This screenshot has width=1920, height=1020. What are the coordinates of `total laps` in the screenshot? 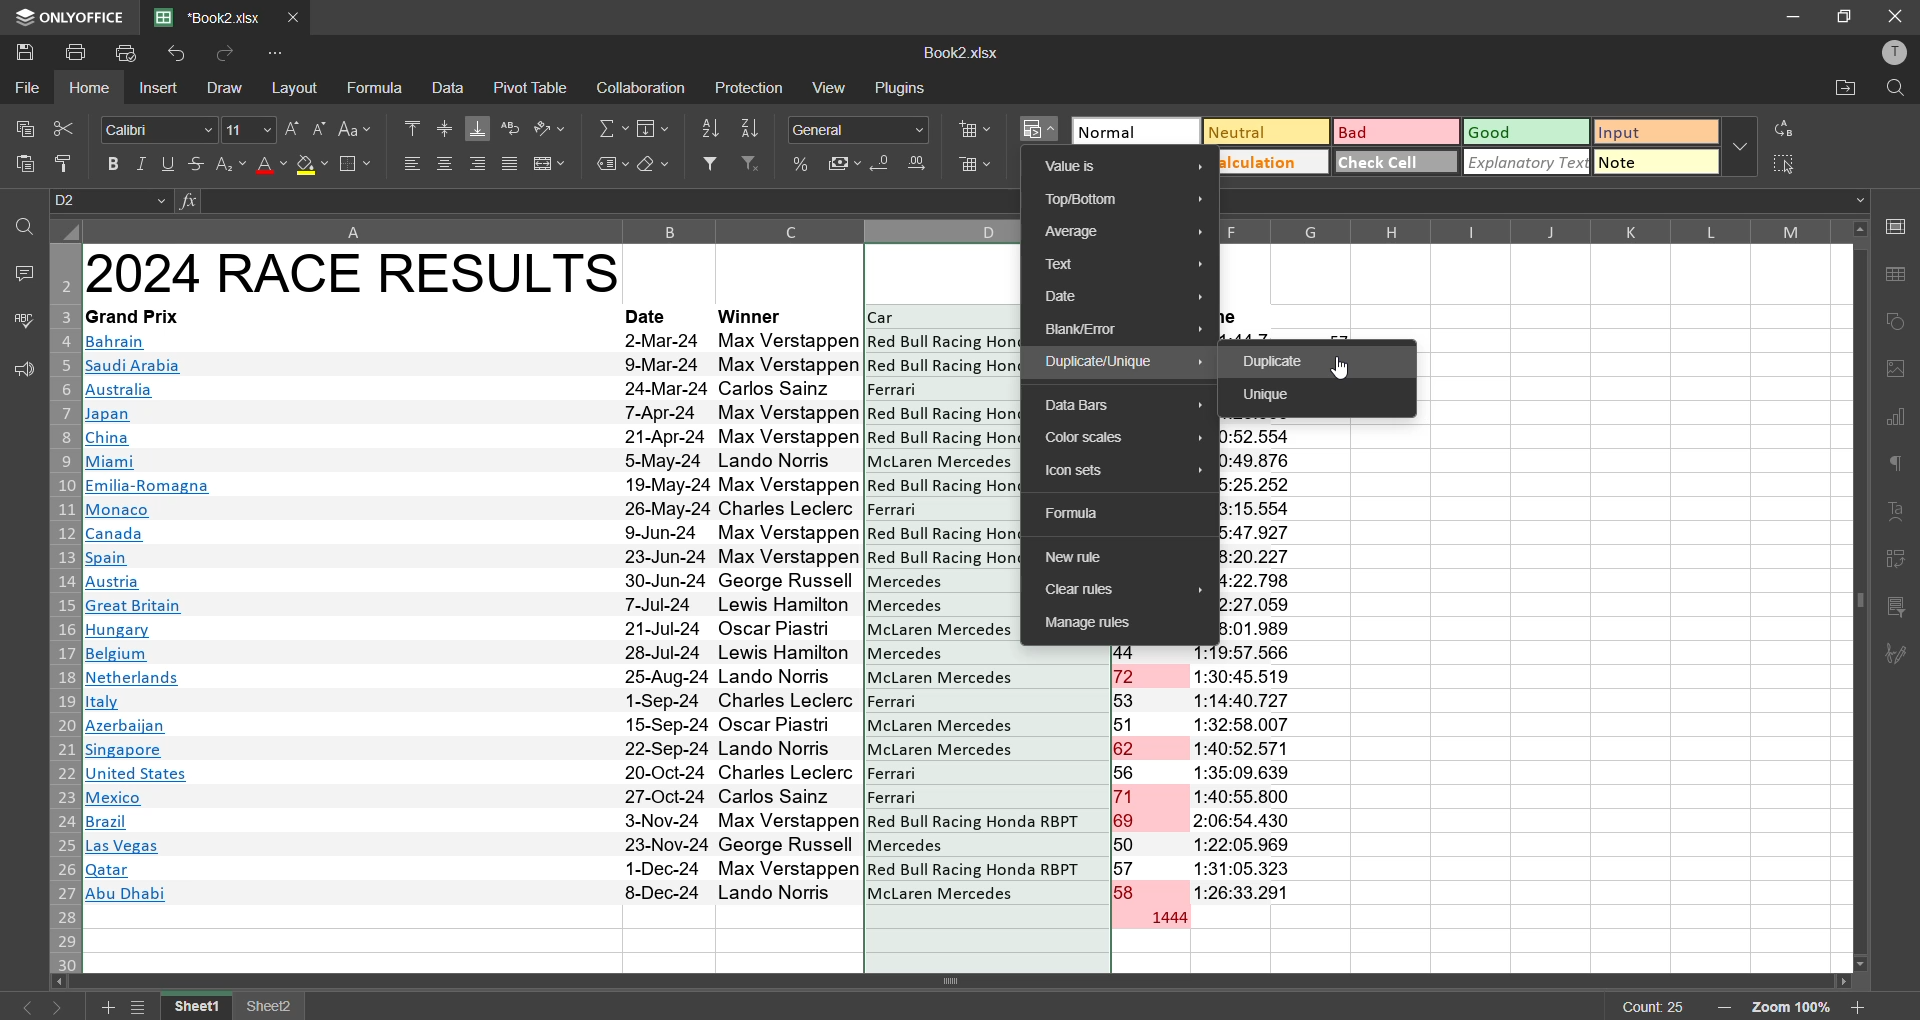 It's located at (1166, 919).